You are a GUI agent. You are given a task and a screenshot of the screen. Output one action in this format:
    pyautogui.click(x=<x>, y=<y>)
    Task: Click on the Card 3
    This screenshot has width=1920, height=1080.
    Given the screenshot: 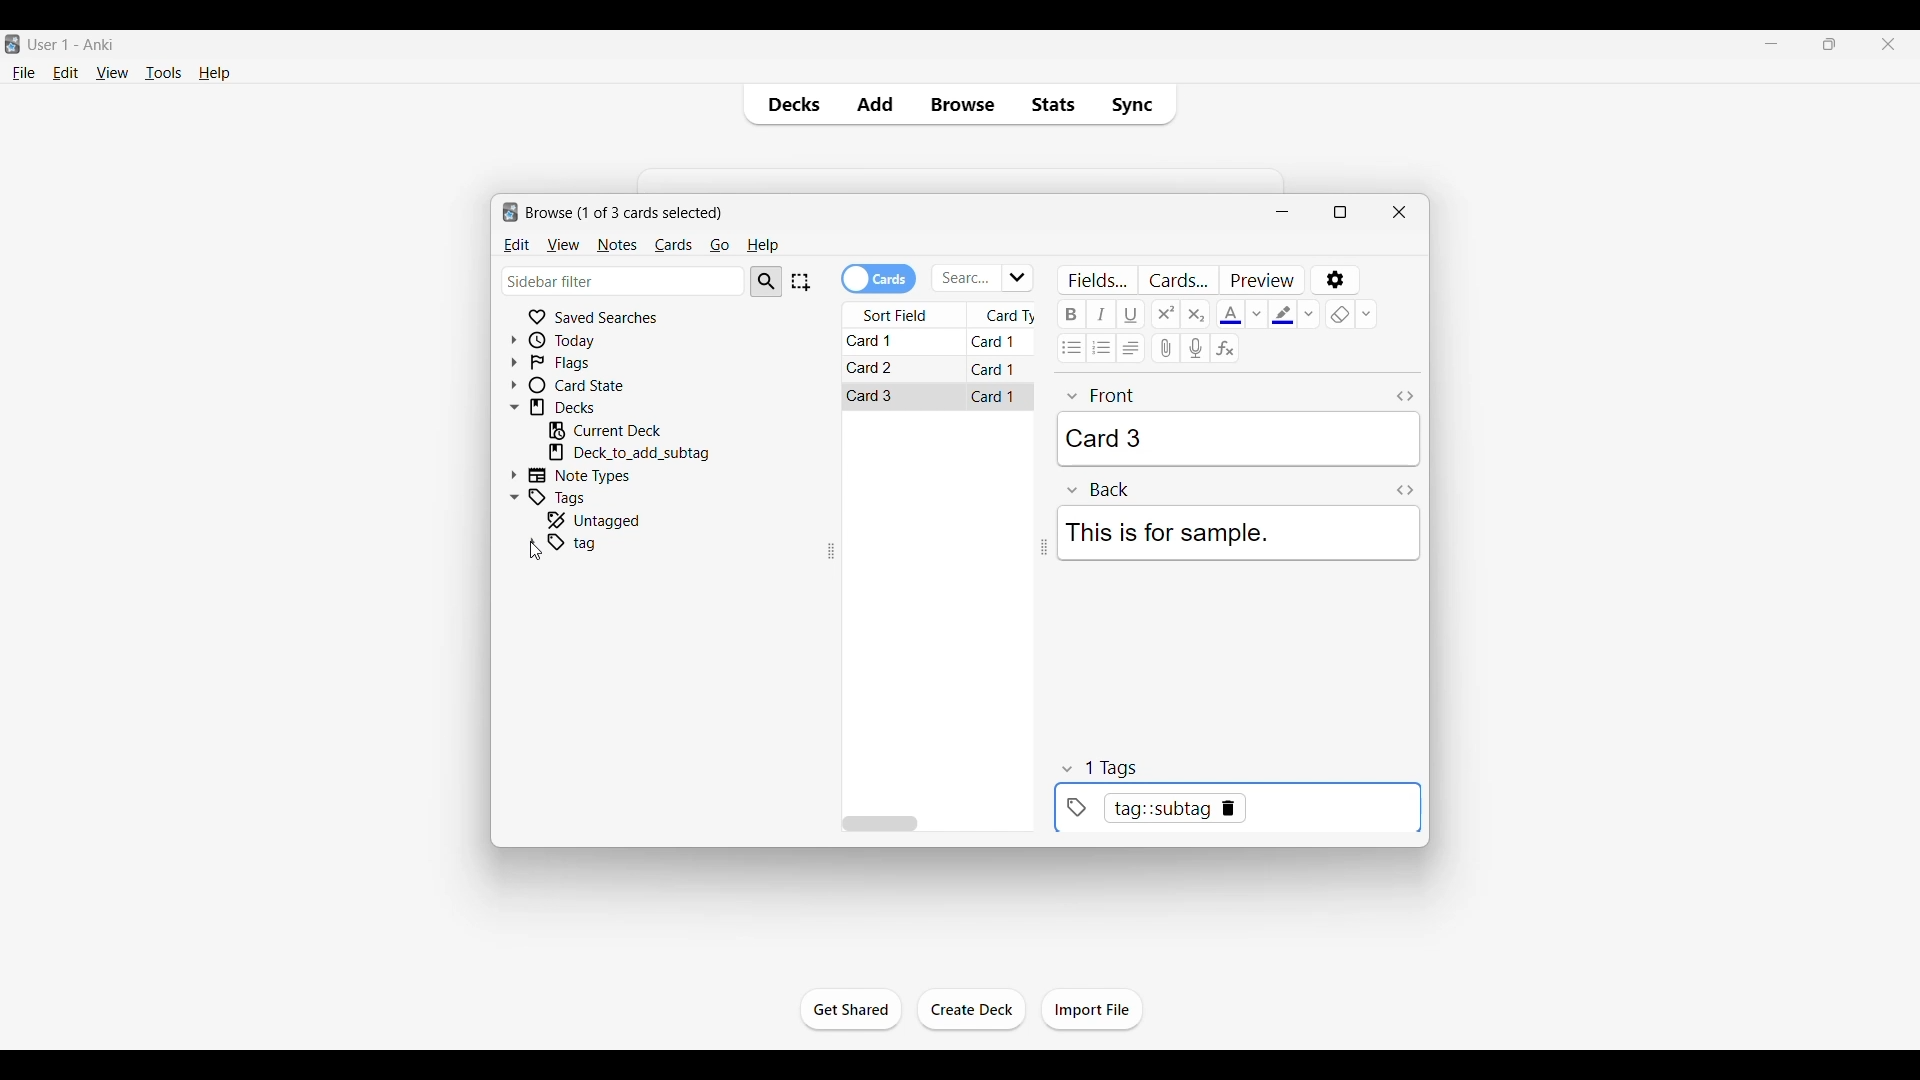 What is the action you would take?
    pyautogui.click(x=874, y=395)
    